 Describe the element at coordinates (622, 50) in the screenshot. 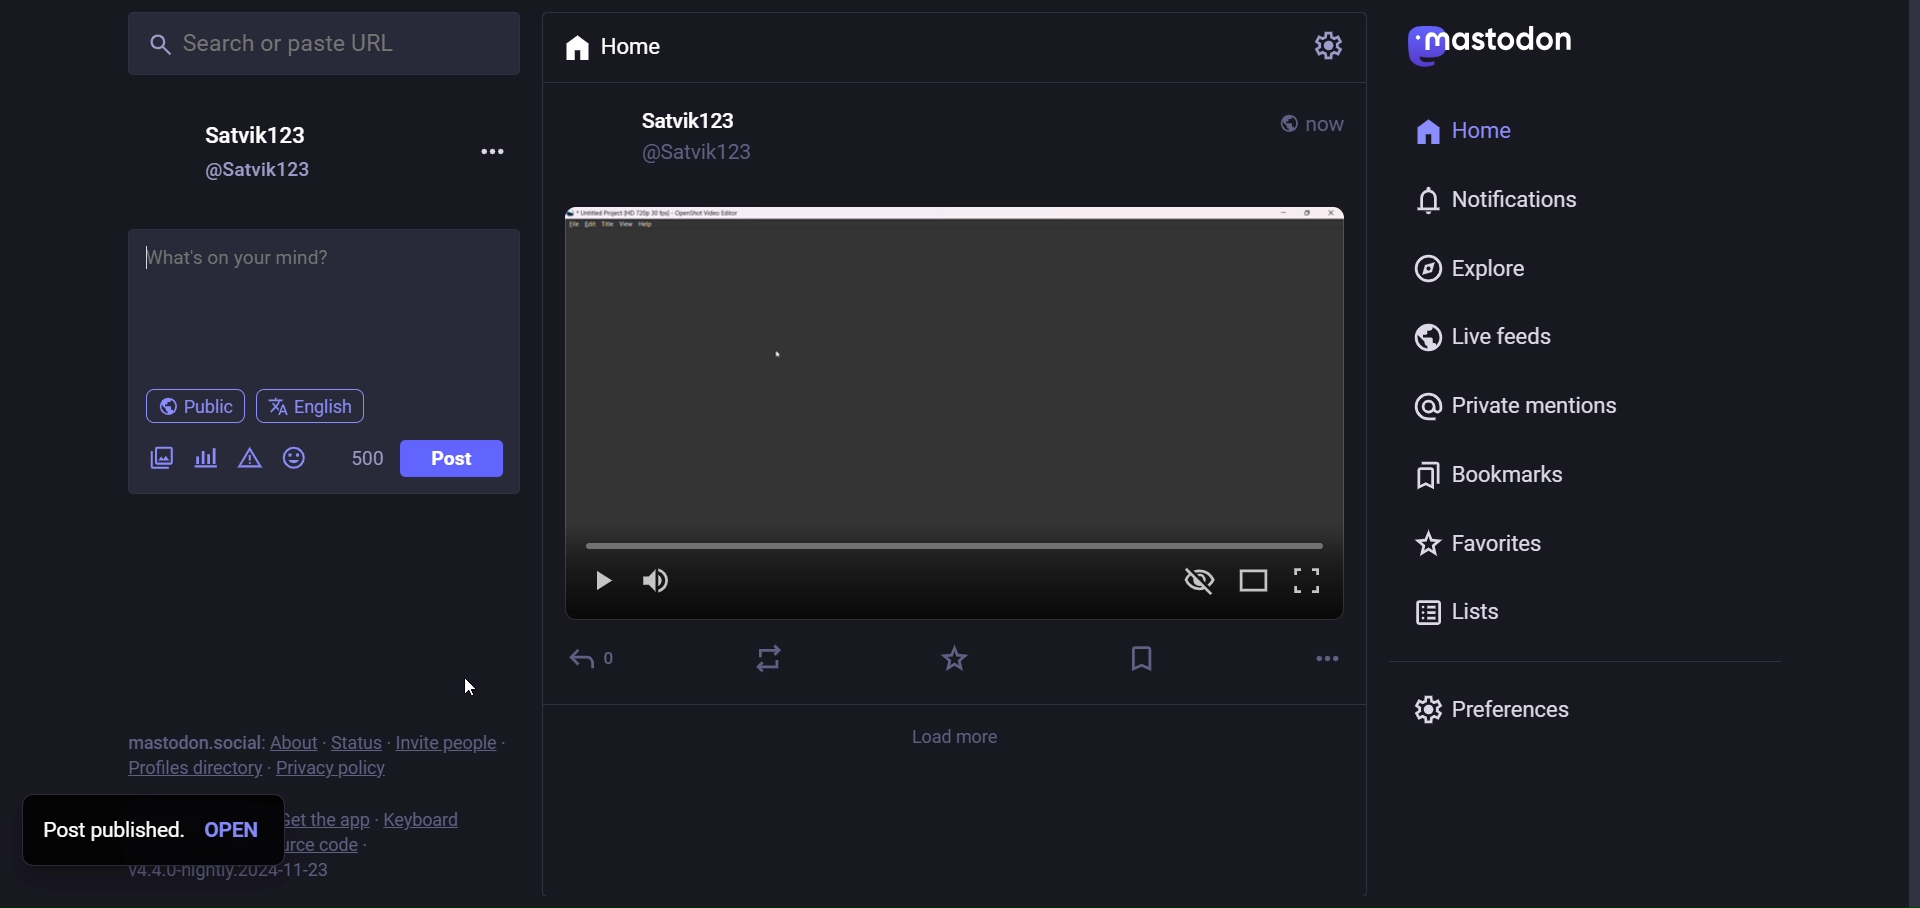

I see `home` at that location.